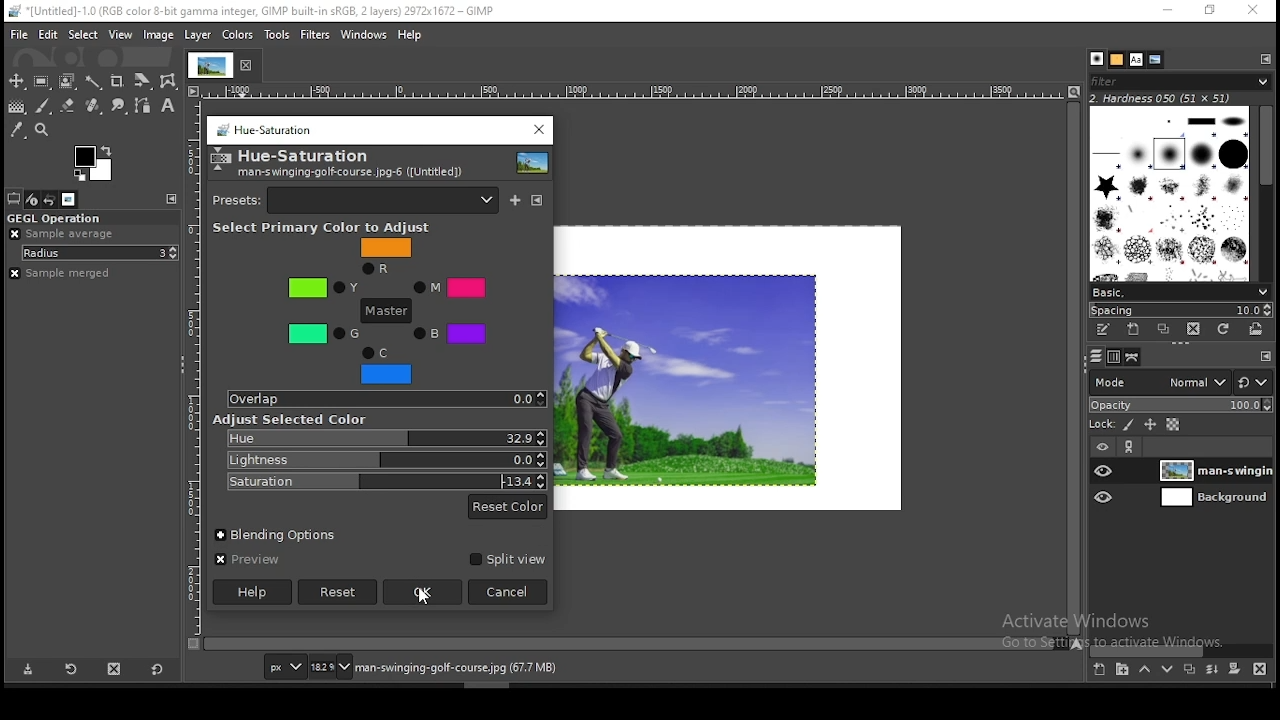 This screenshot has width=1280, height=720. I want to click on images, so click(68, 200).